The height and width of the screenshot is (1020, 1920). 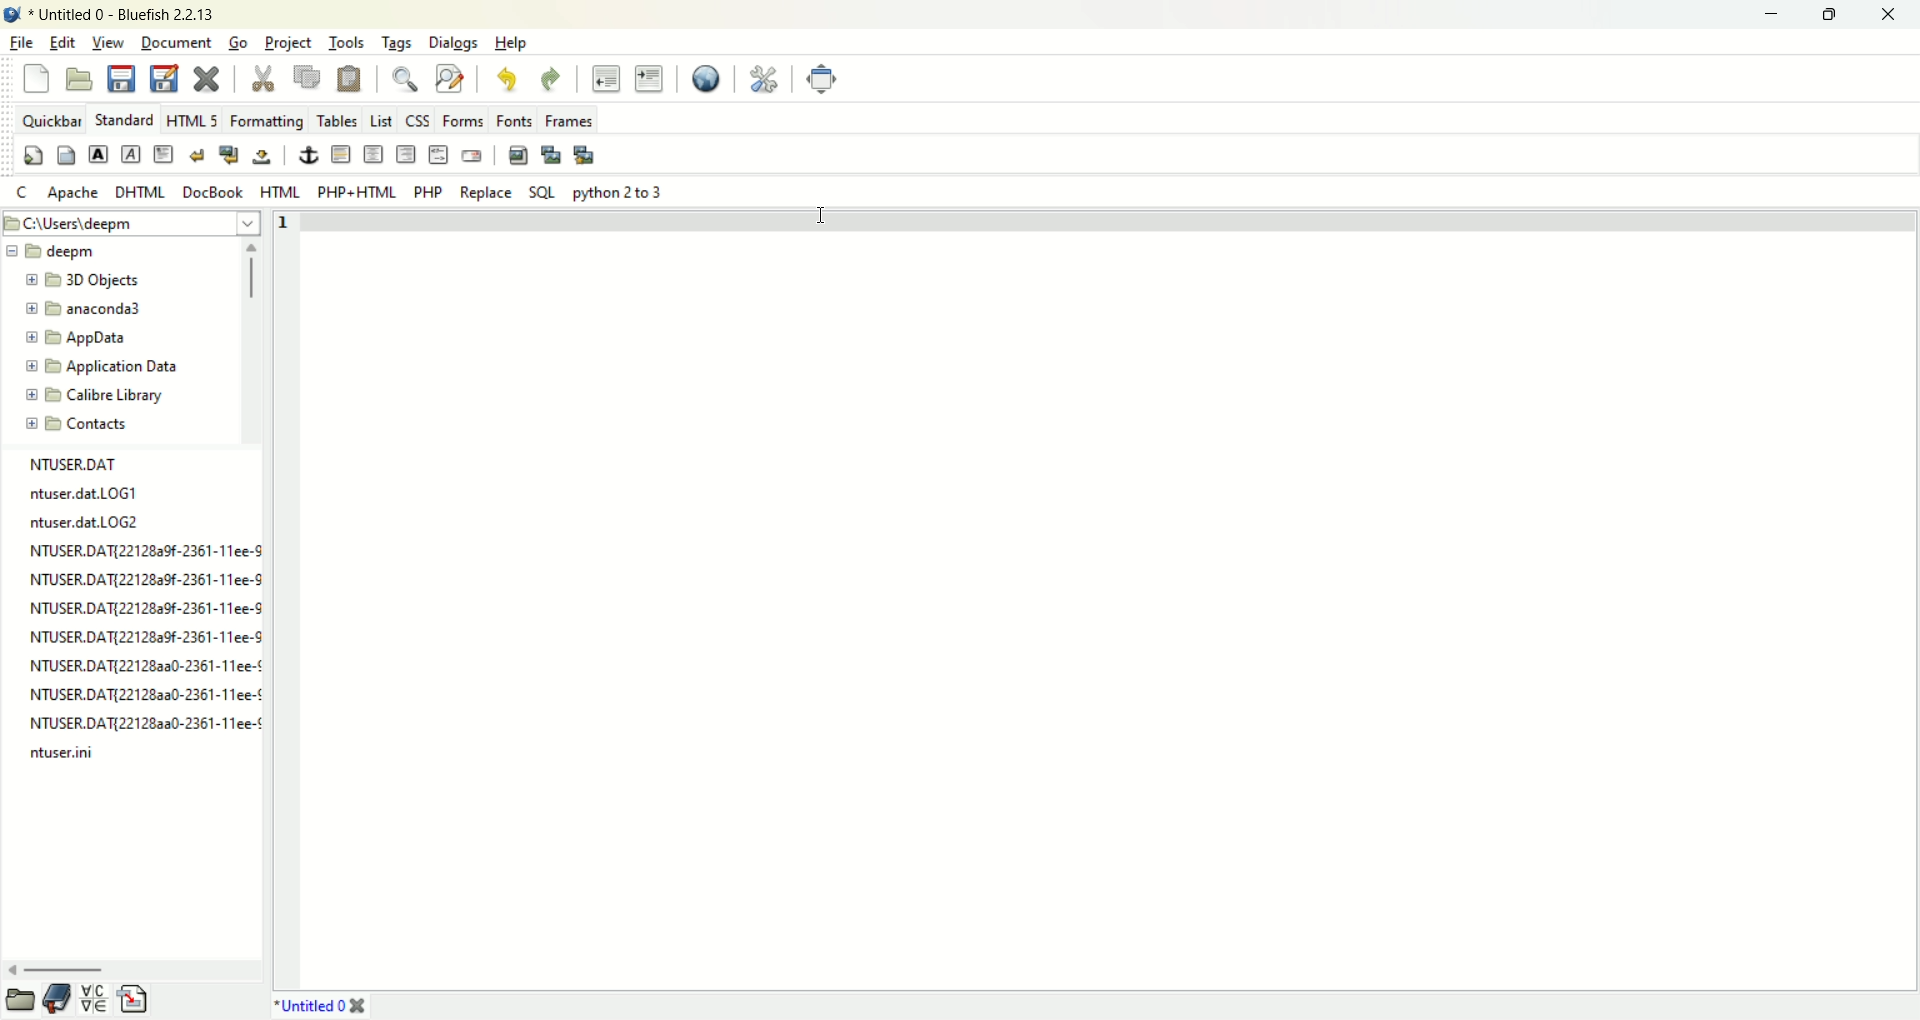 What do you see at coordinates (24, 193) in the screenshot?
I see `quick settings` at bounding box center [24, 193].